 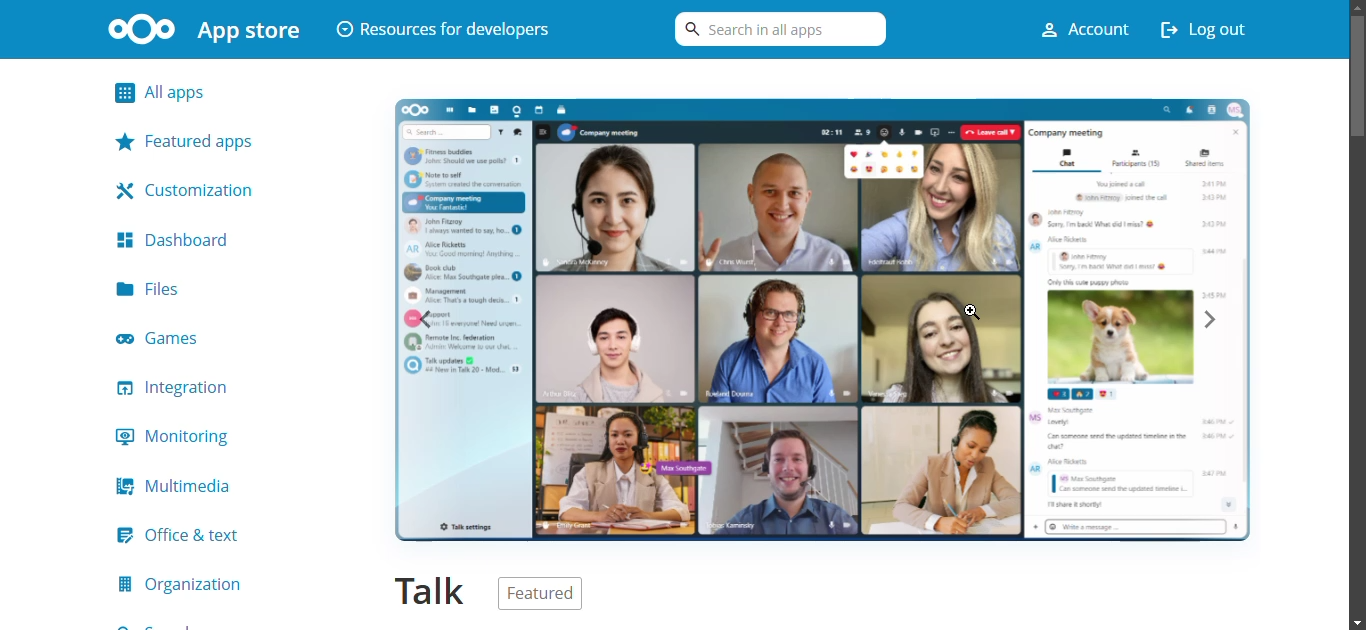 I want to click on app interface, so click(x=822, y=320).